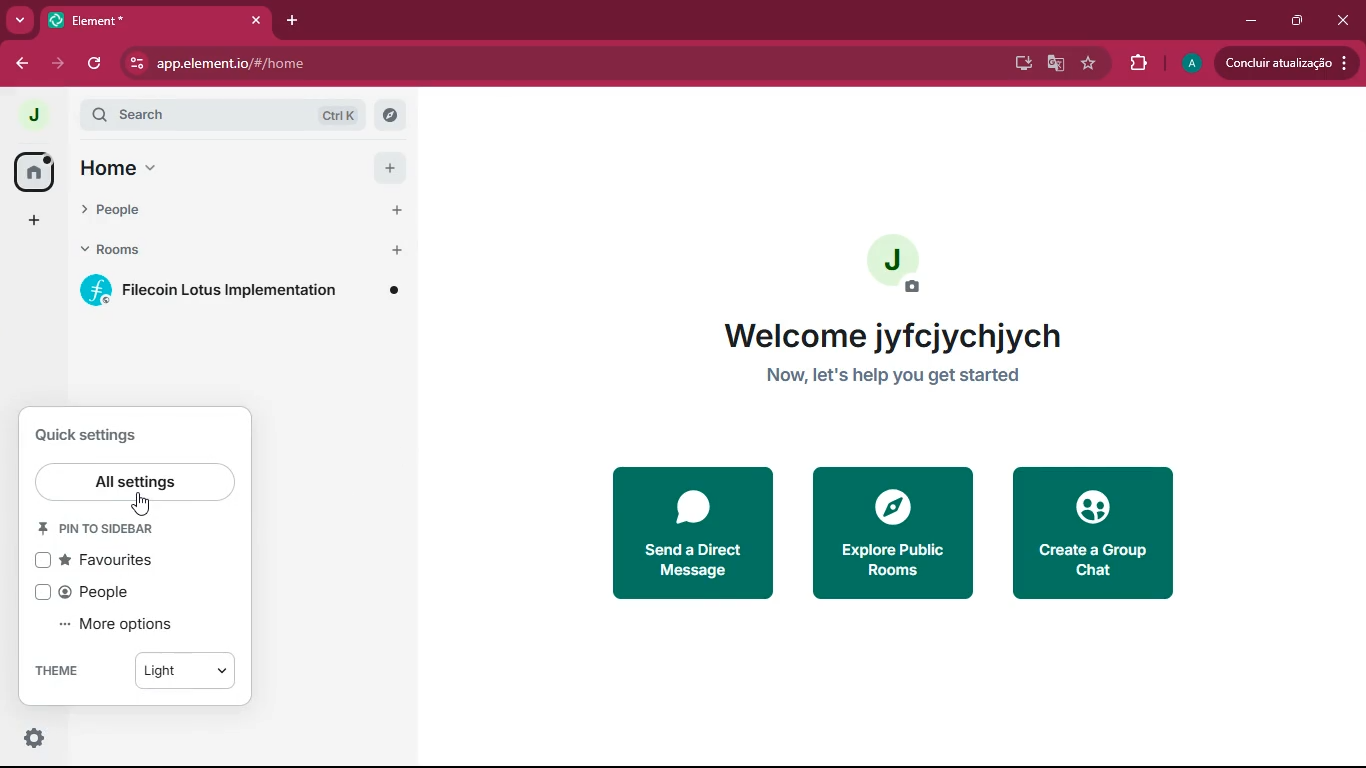 The height and width of the screenshot is (768, 1366). What do you see at coordinates (224, 115) in the screenshot?
I see `search` at bounding box center [224, 115].